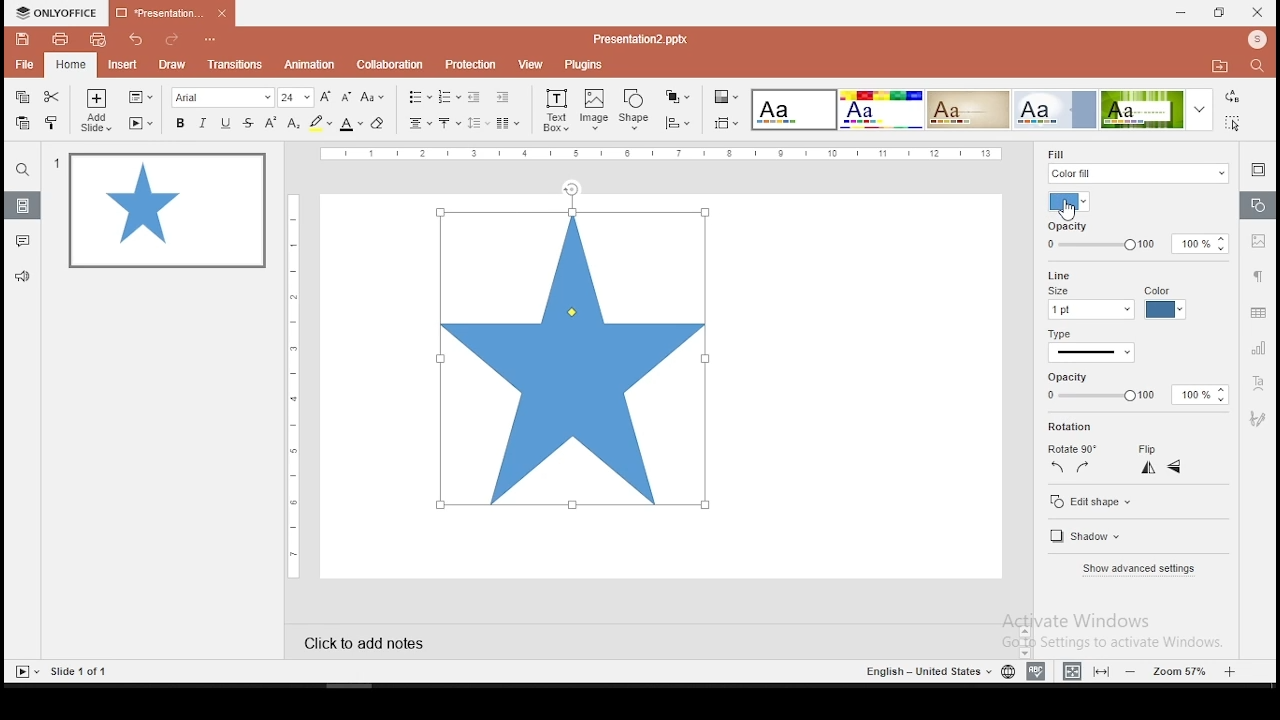 The width and height of the screenshot is (1280, 720). I want to click on find, so click(1261, 68).